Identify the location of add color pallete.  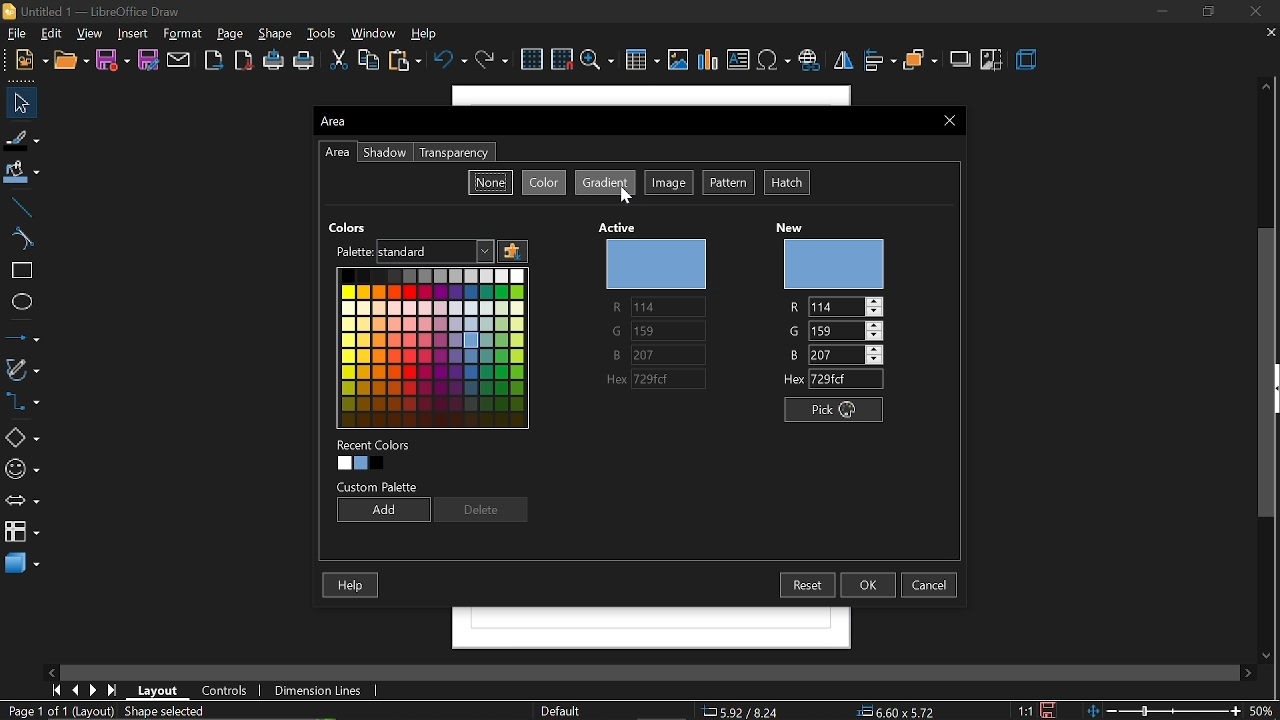
(513, 252).